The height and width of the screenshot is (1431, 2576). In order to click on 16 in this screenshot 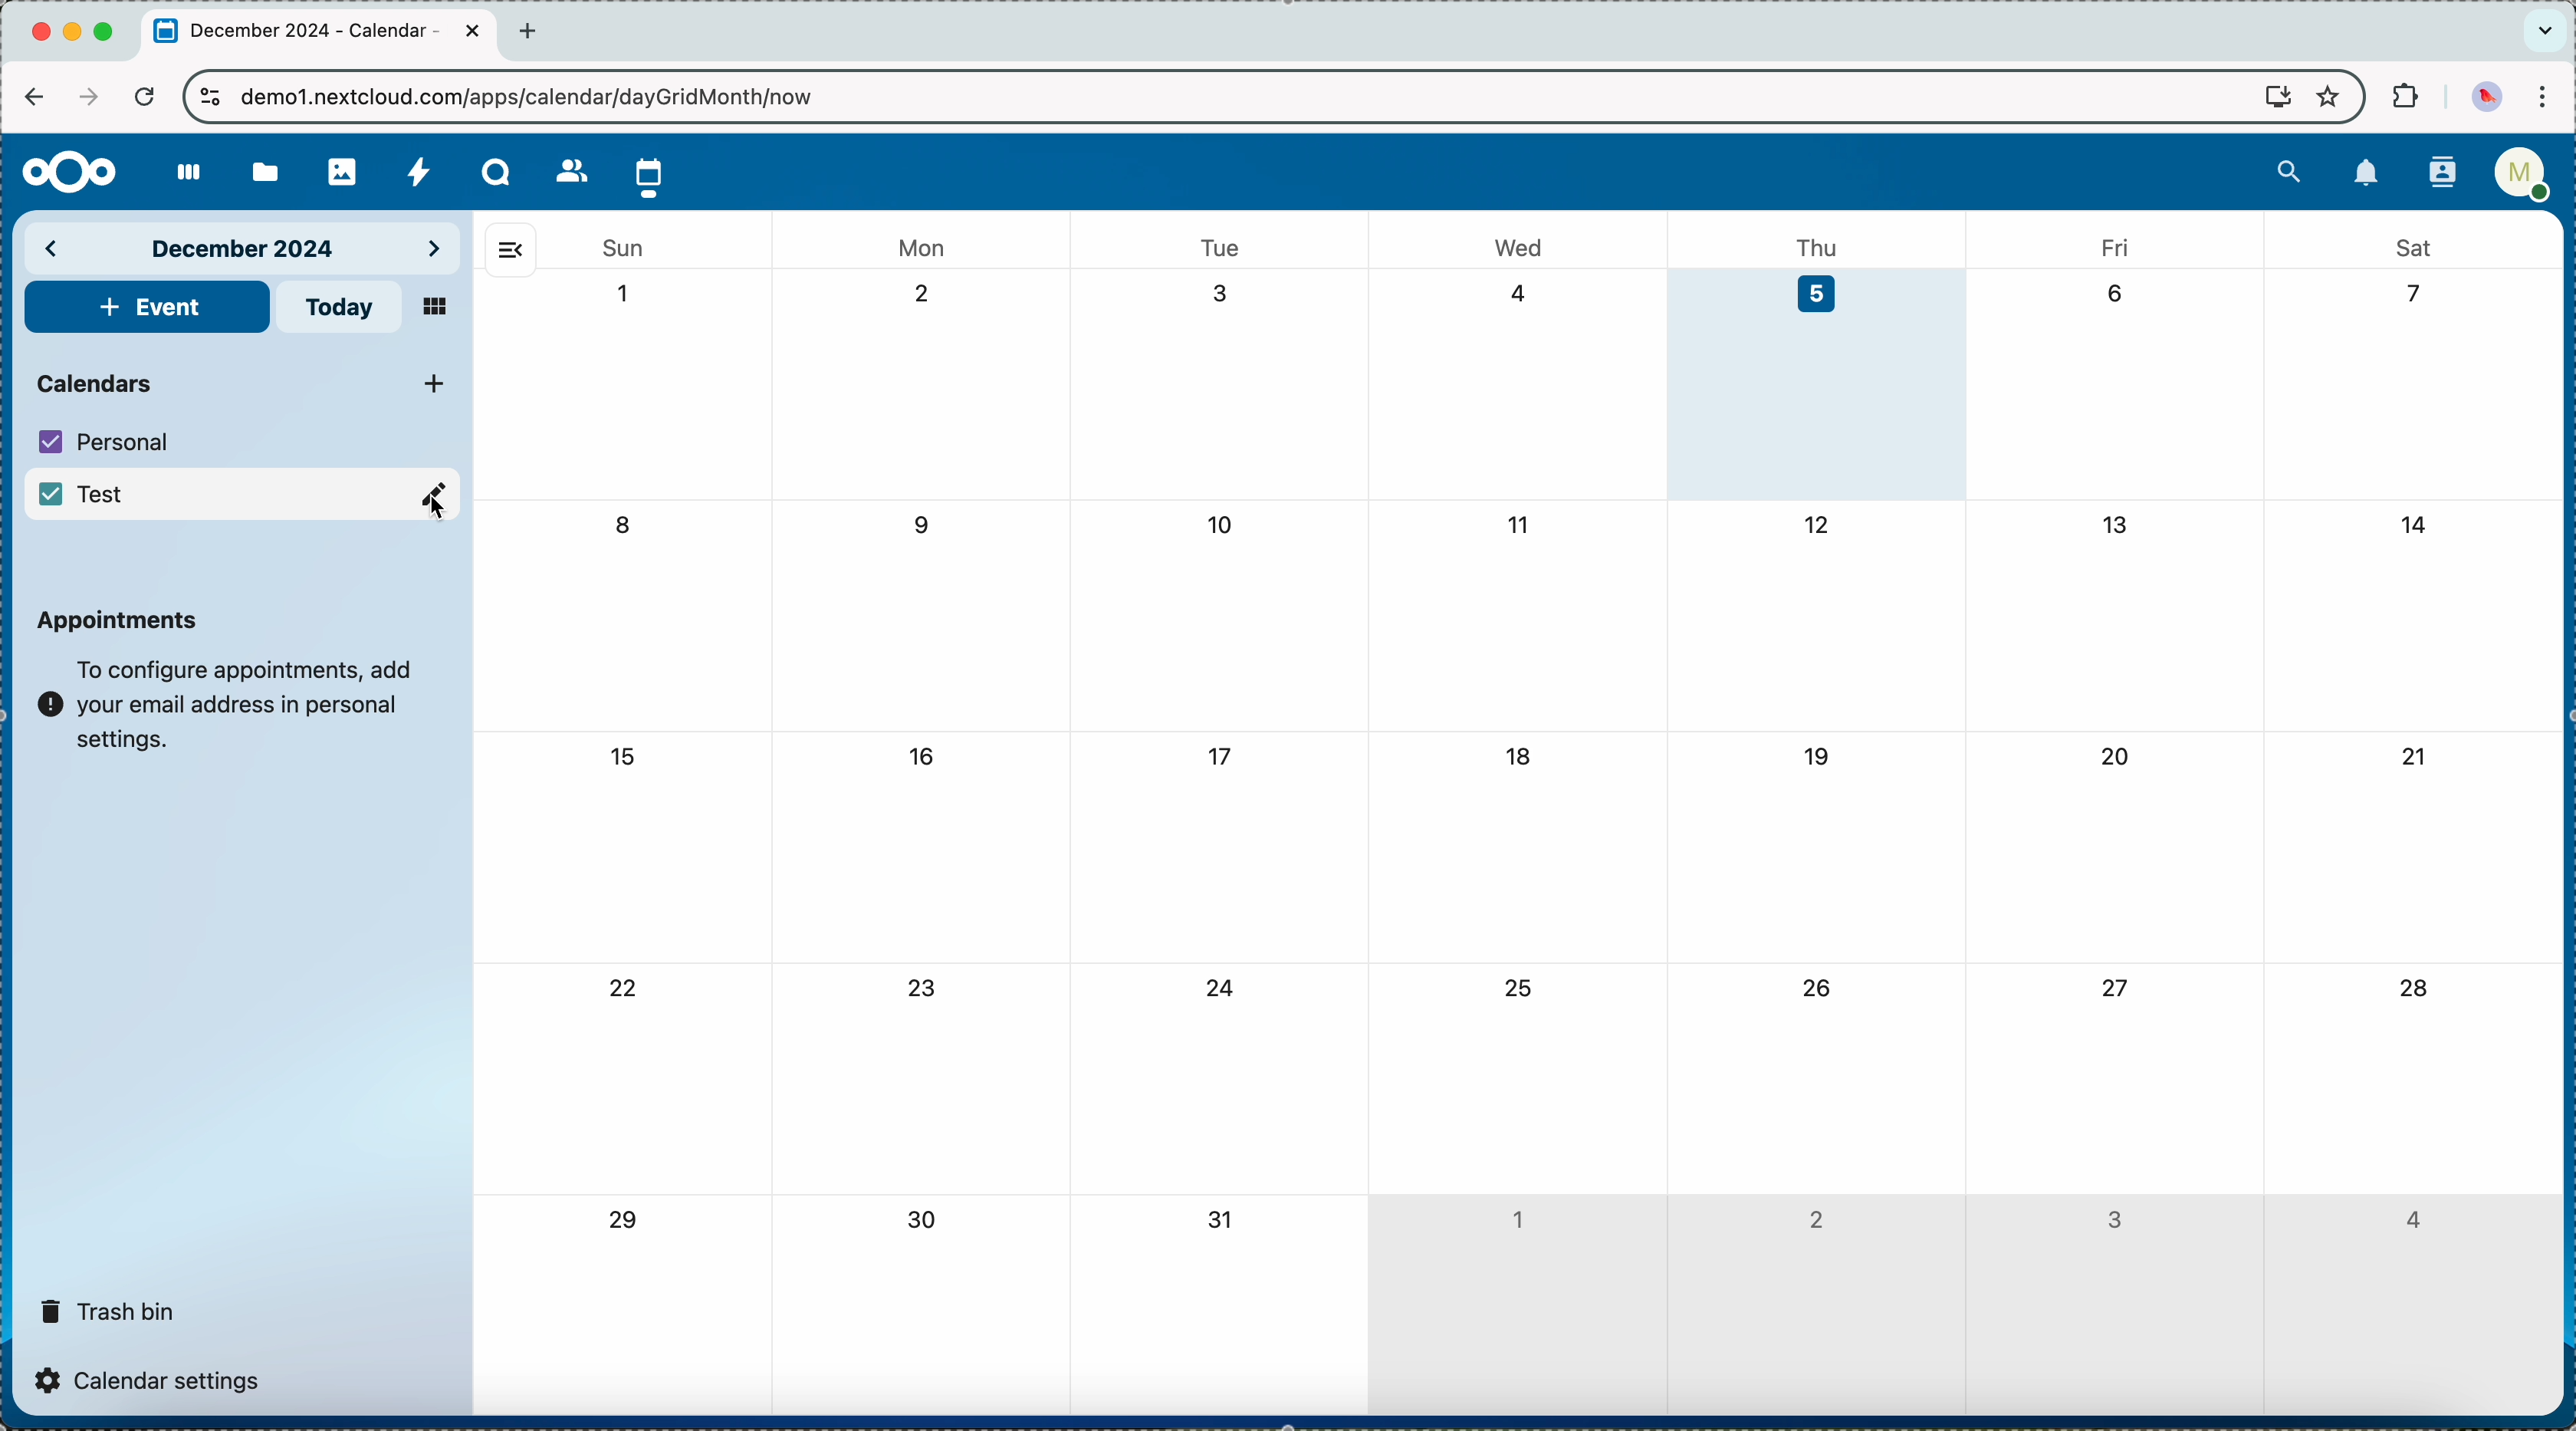, I will do `click(922, 754)`.